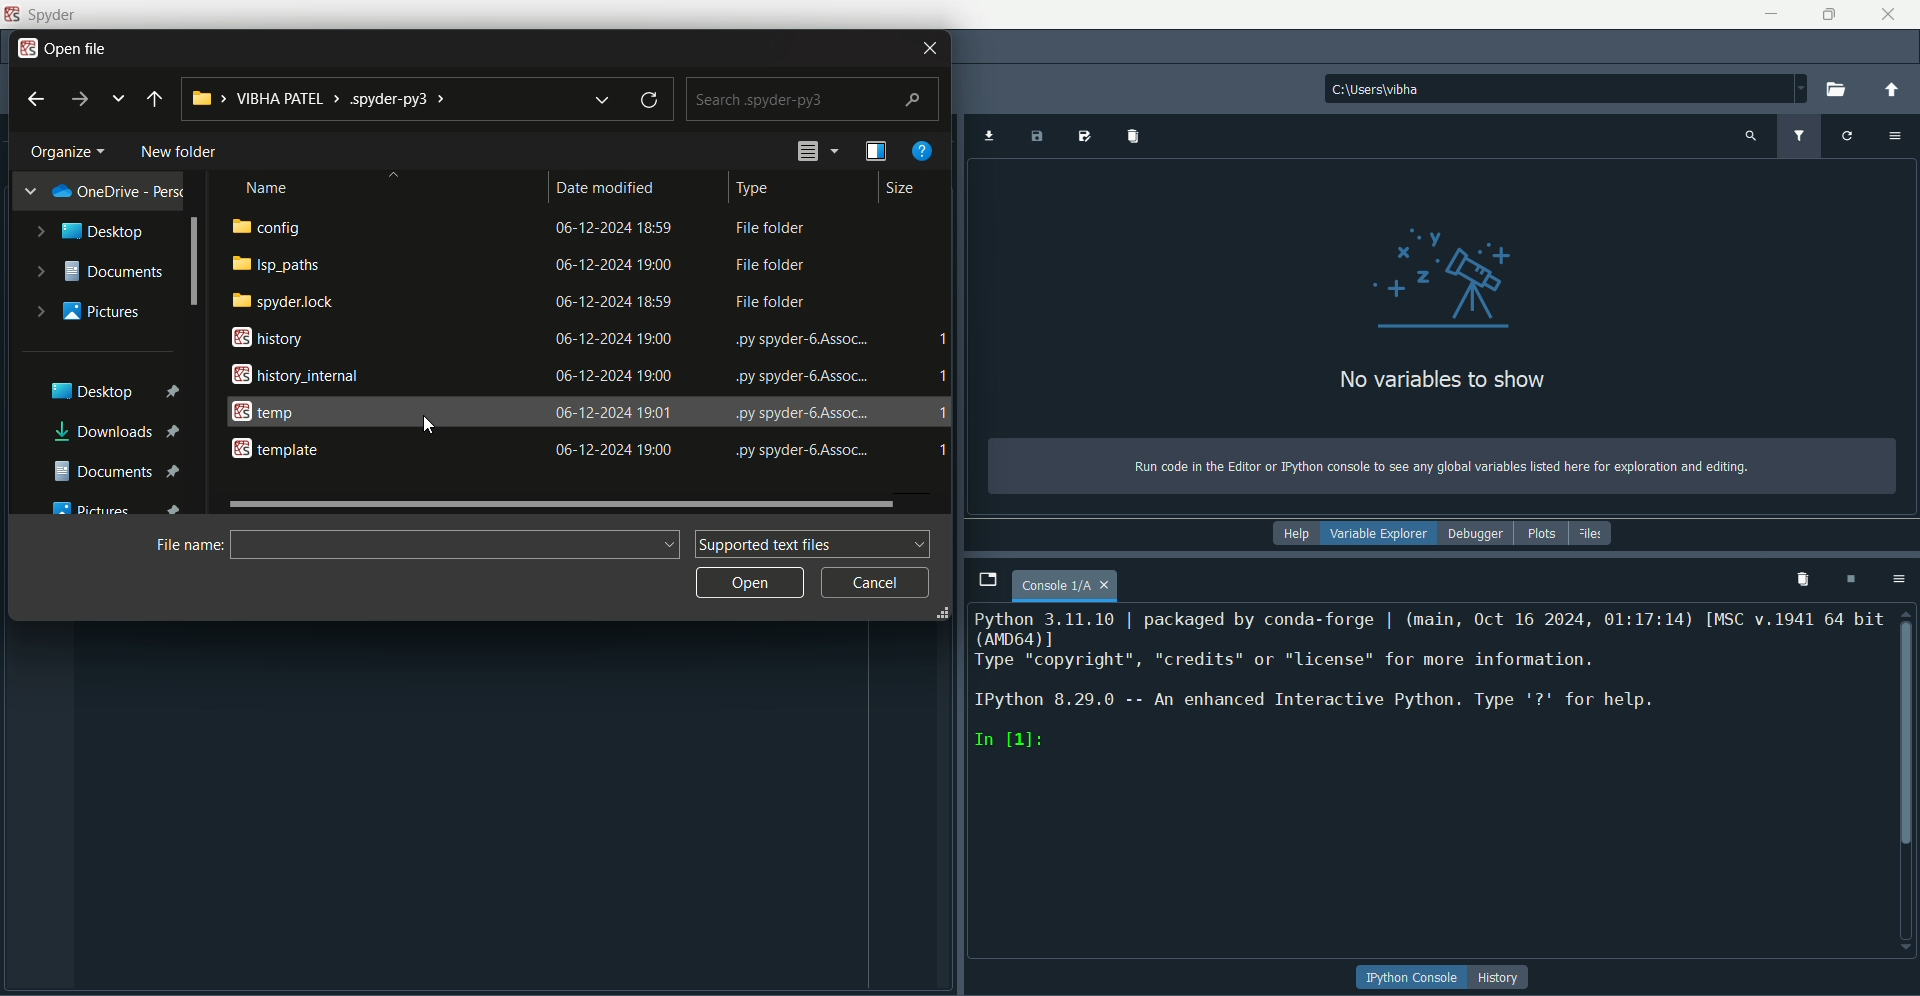 This screenshot has height=996, width=1920. I want to click on history internal, so click(293, 374).